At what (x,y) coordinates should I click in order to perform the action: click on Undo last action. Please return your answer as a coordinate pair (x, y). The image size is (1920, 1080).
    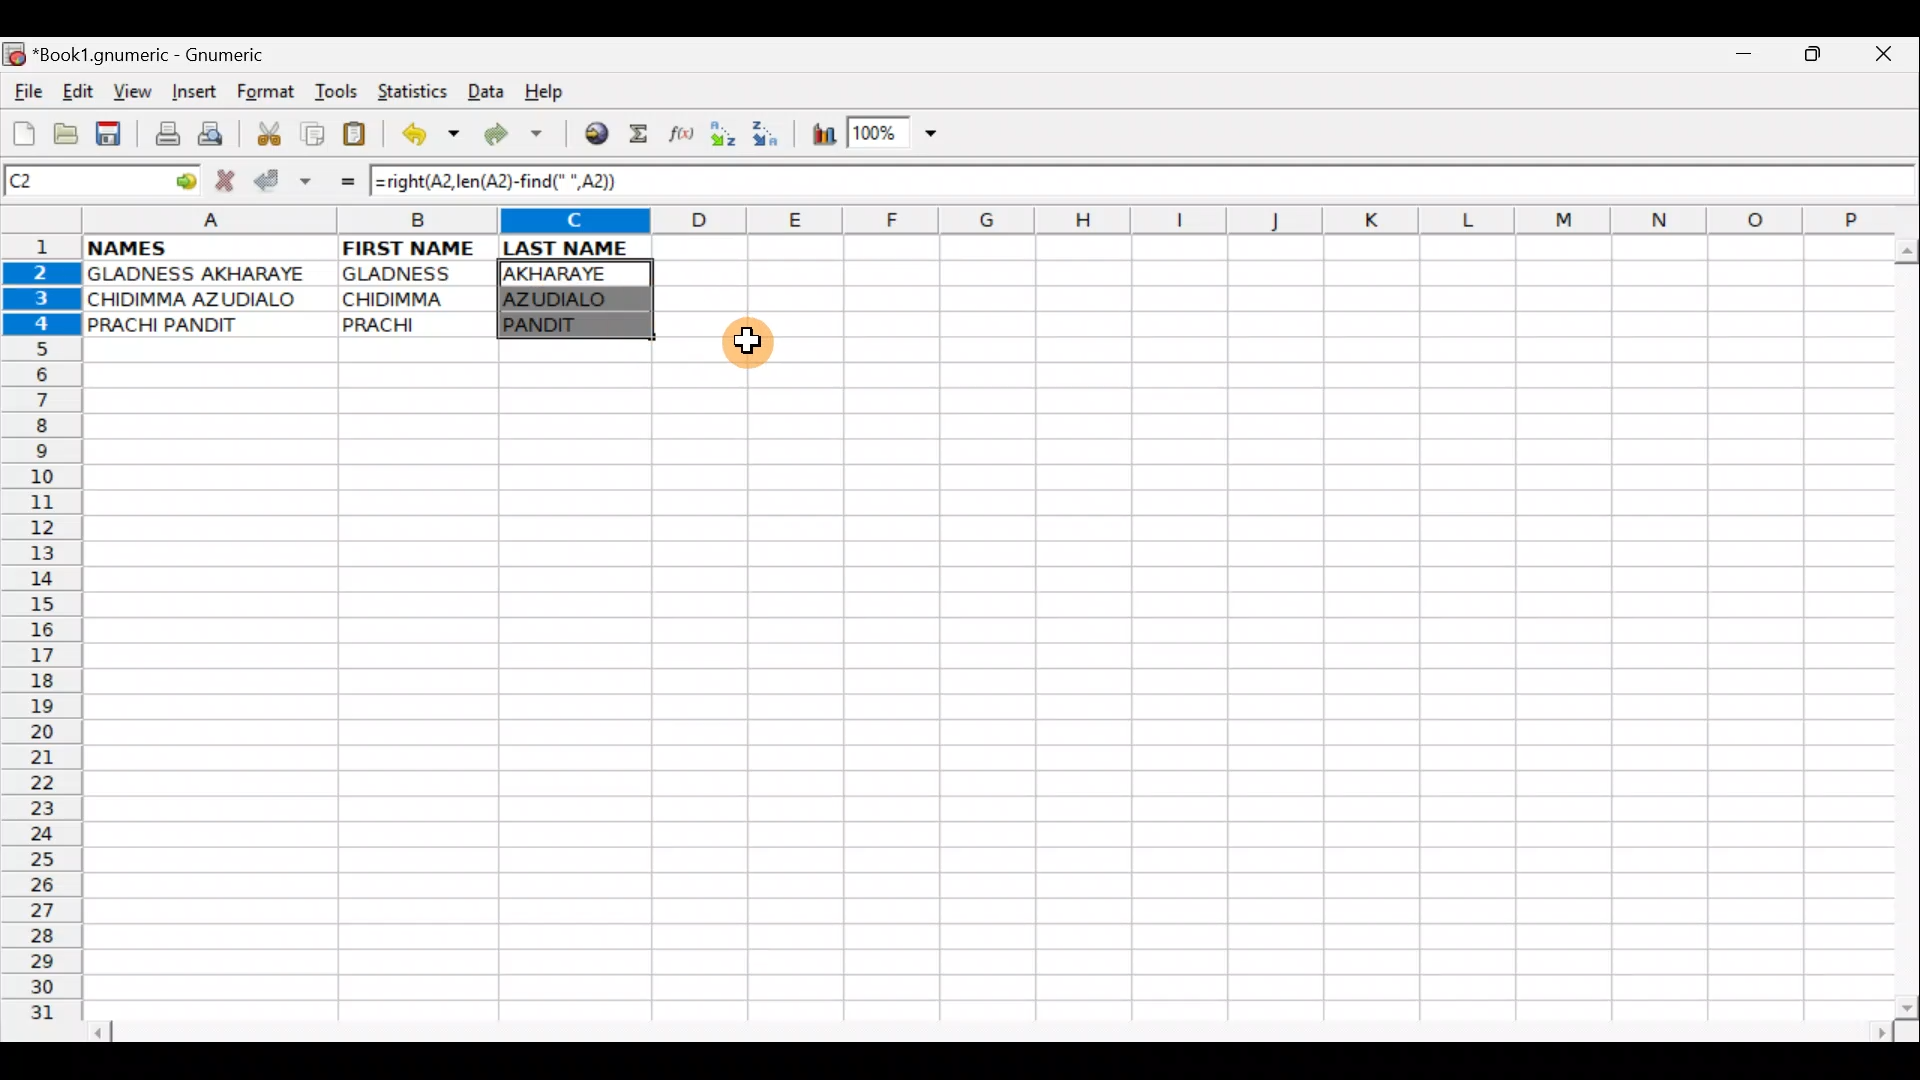
    Looking at the image, I should click on (433, 137).